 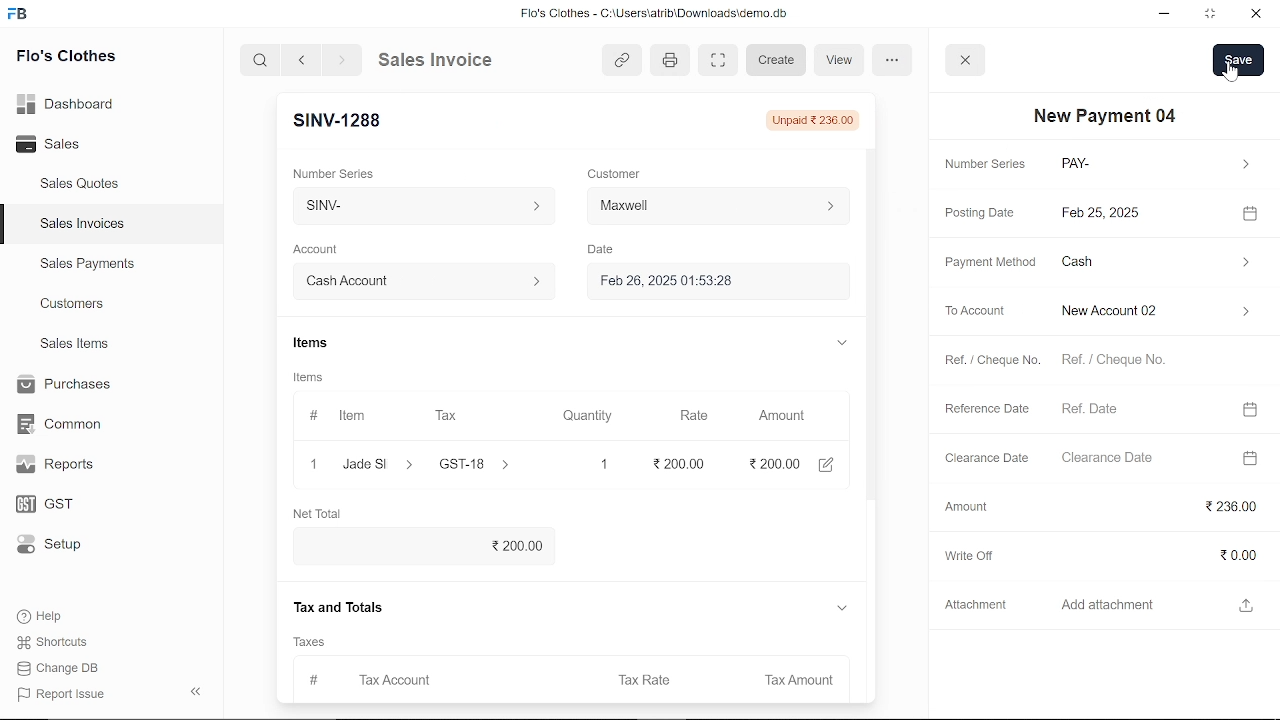 What do you see at coordinates (985, 458) in the screenshot?
I see `Clearance Date` at bounding box center [985, 458].